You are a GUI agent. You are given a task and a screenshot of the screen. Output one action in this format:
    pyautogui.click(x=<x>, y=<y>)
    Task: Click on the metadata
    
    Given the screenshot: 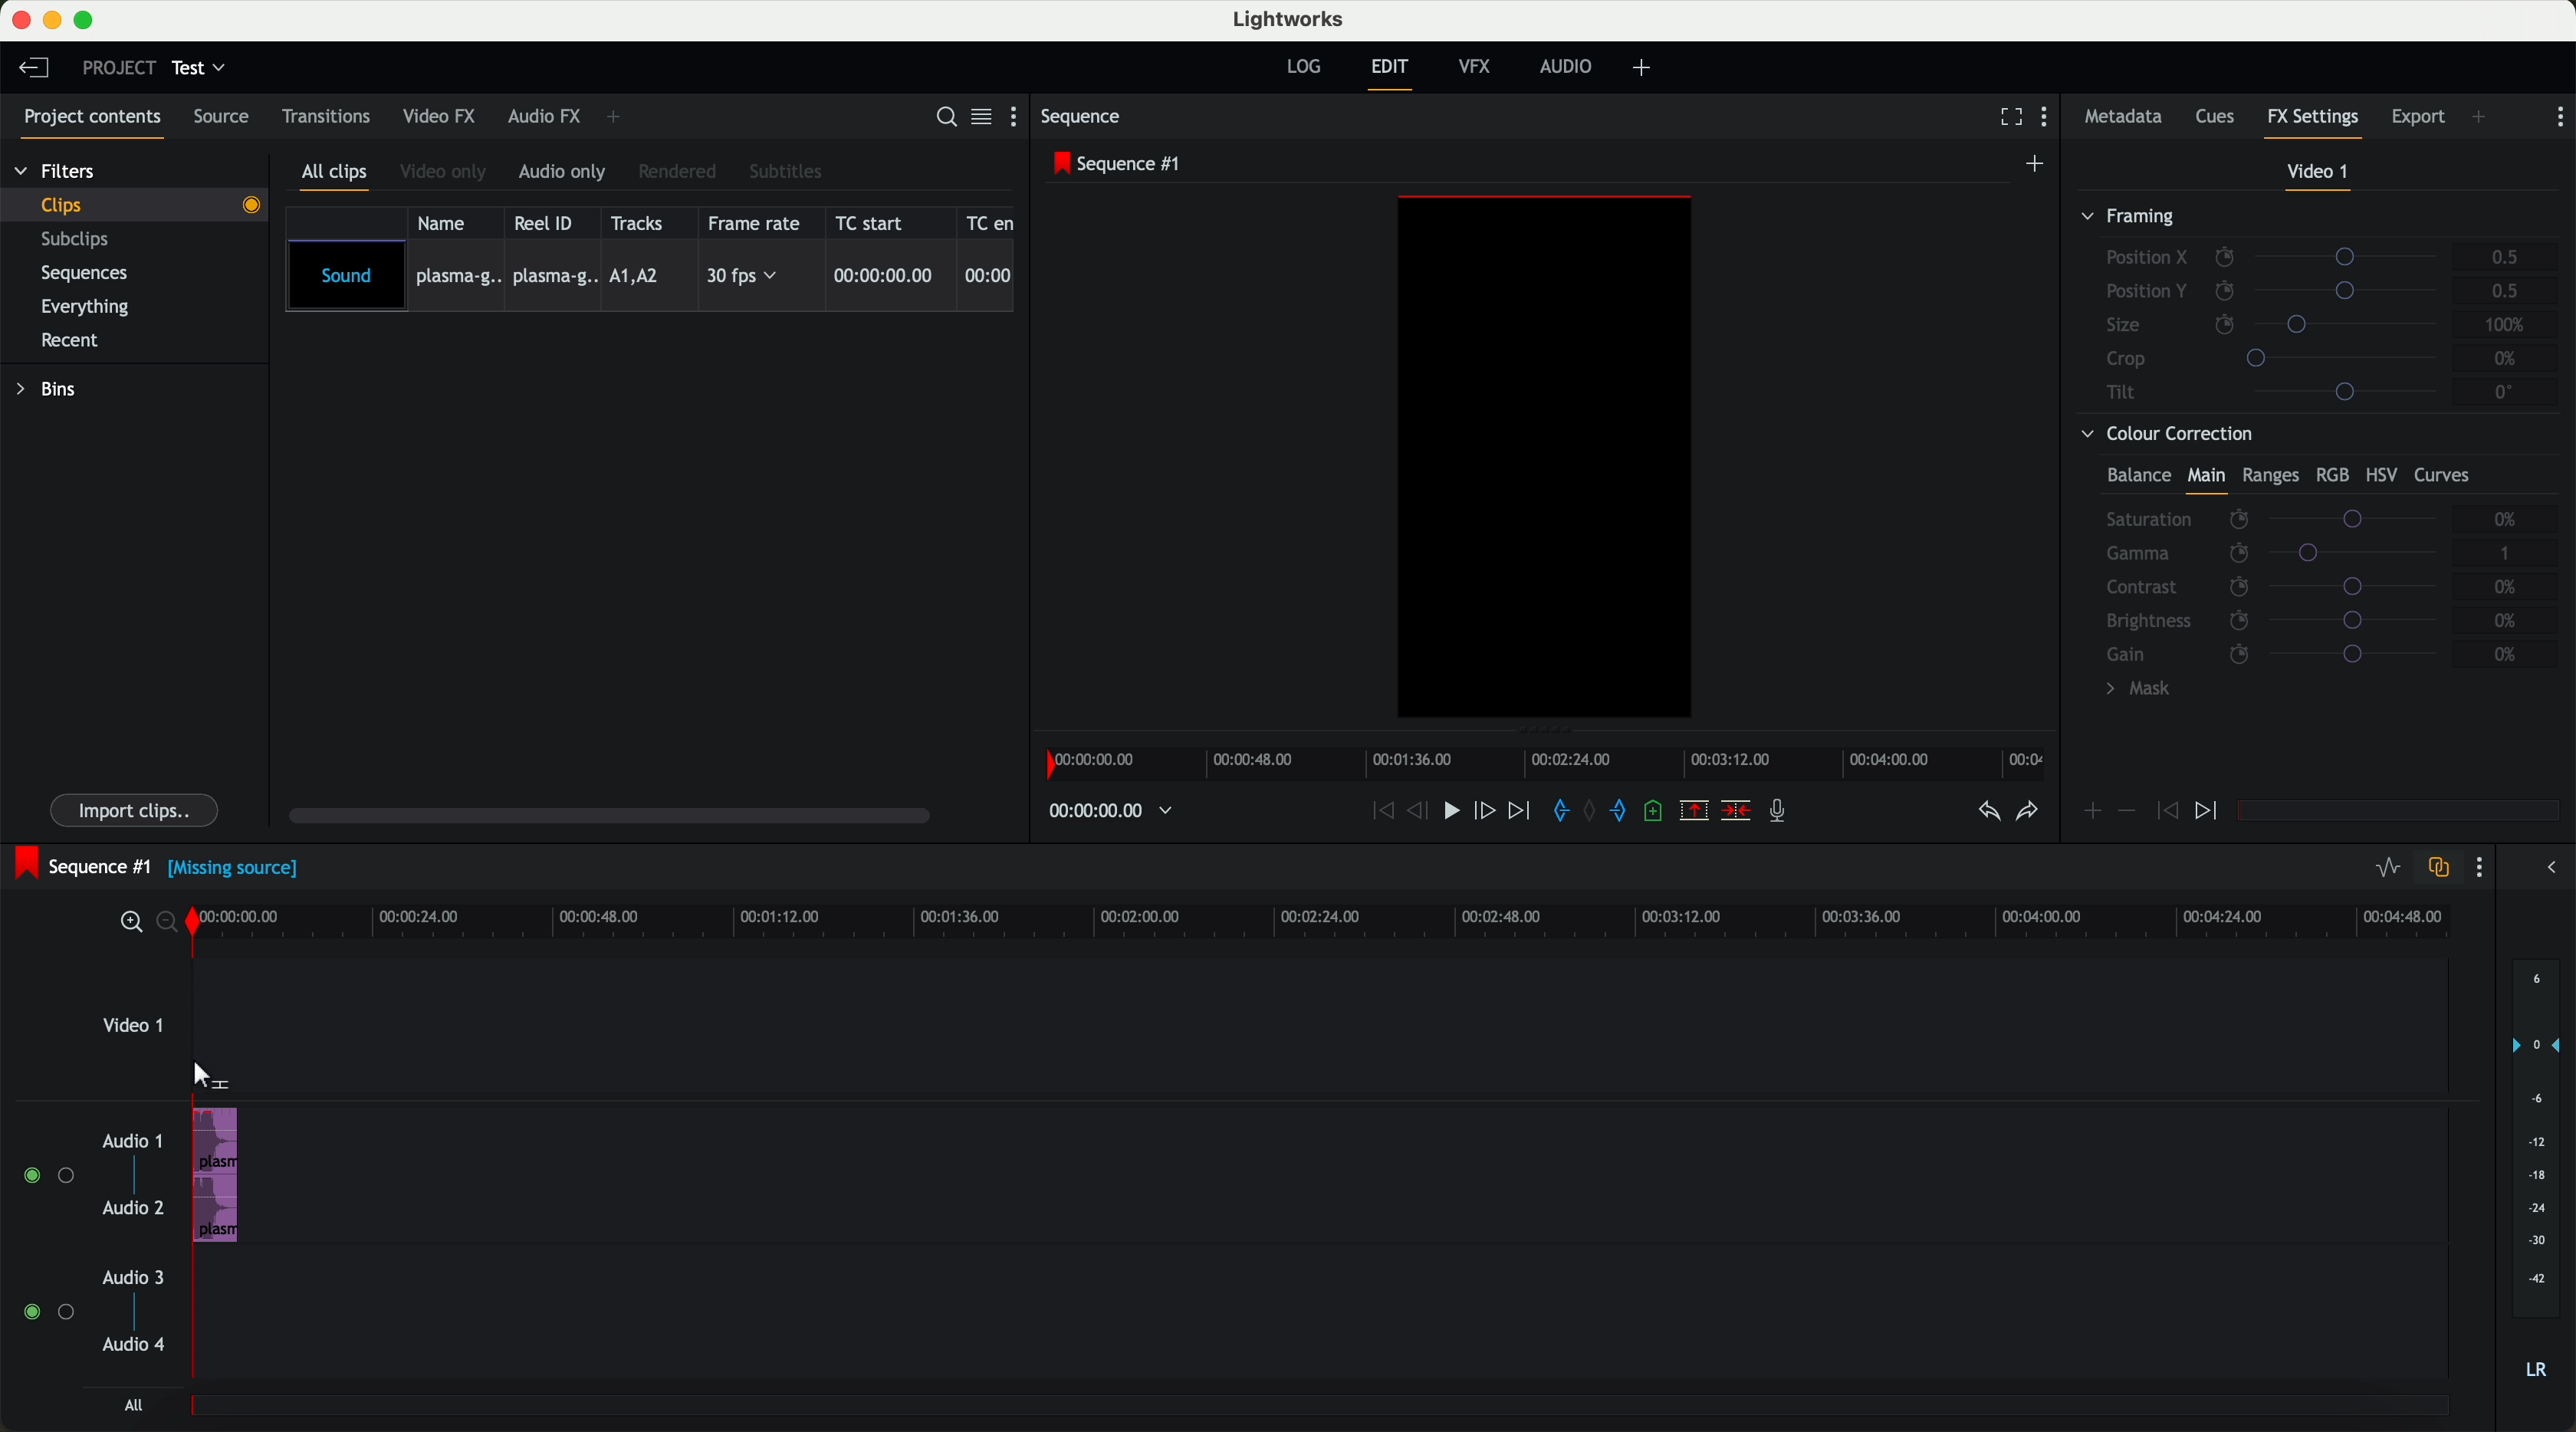 What is the action you would take?
    pyautogui.click(x=2123, y=118)
    